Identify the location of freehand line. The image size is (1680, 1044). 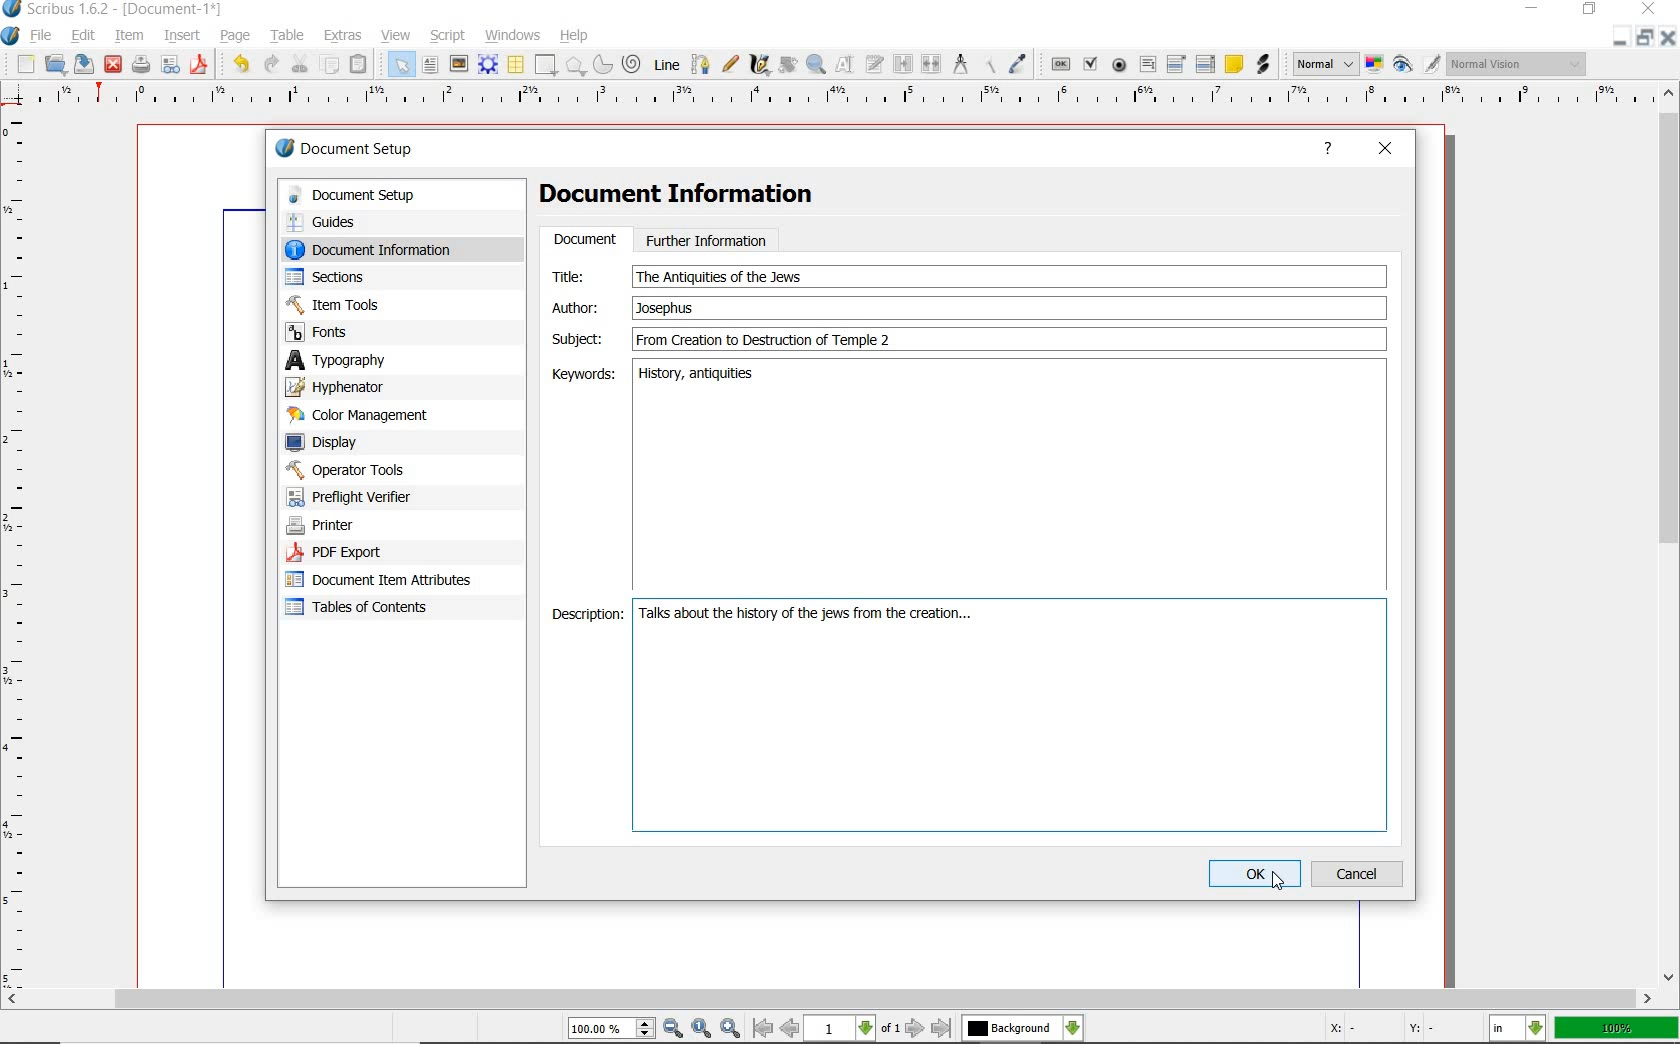
(729, 63).